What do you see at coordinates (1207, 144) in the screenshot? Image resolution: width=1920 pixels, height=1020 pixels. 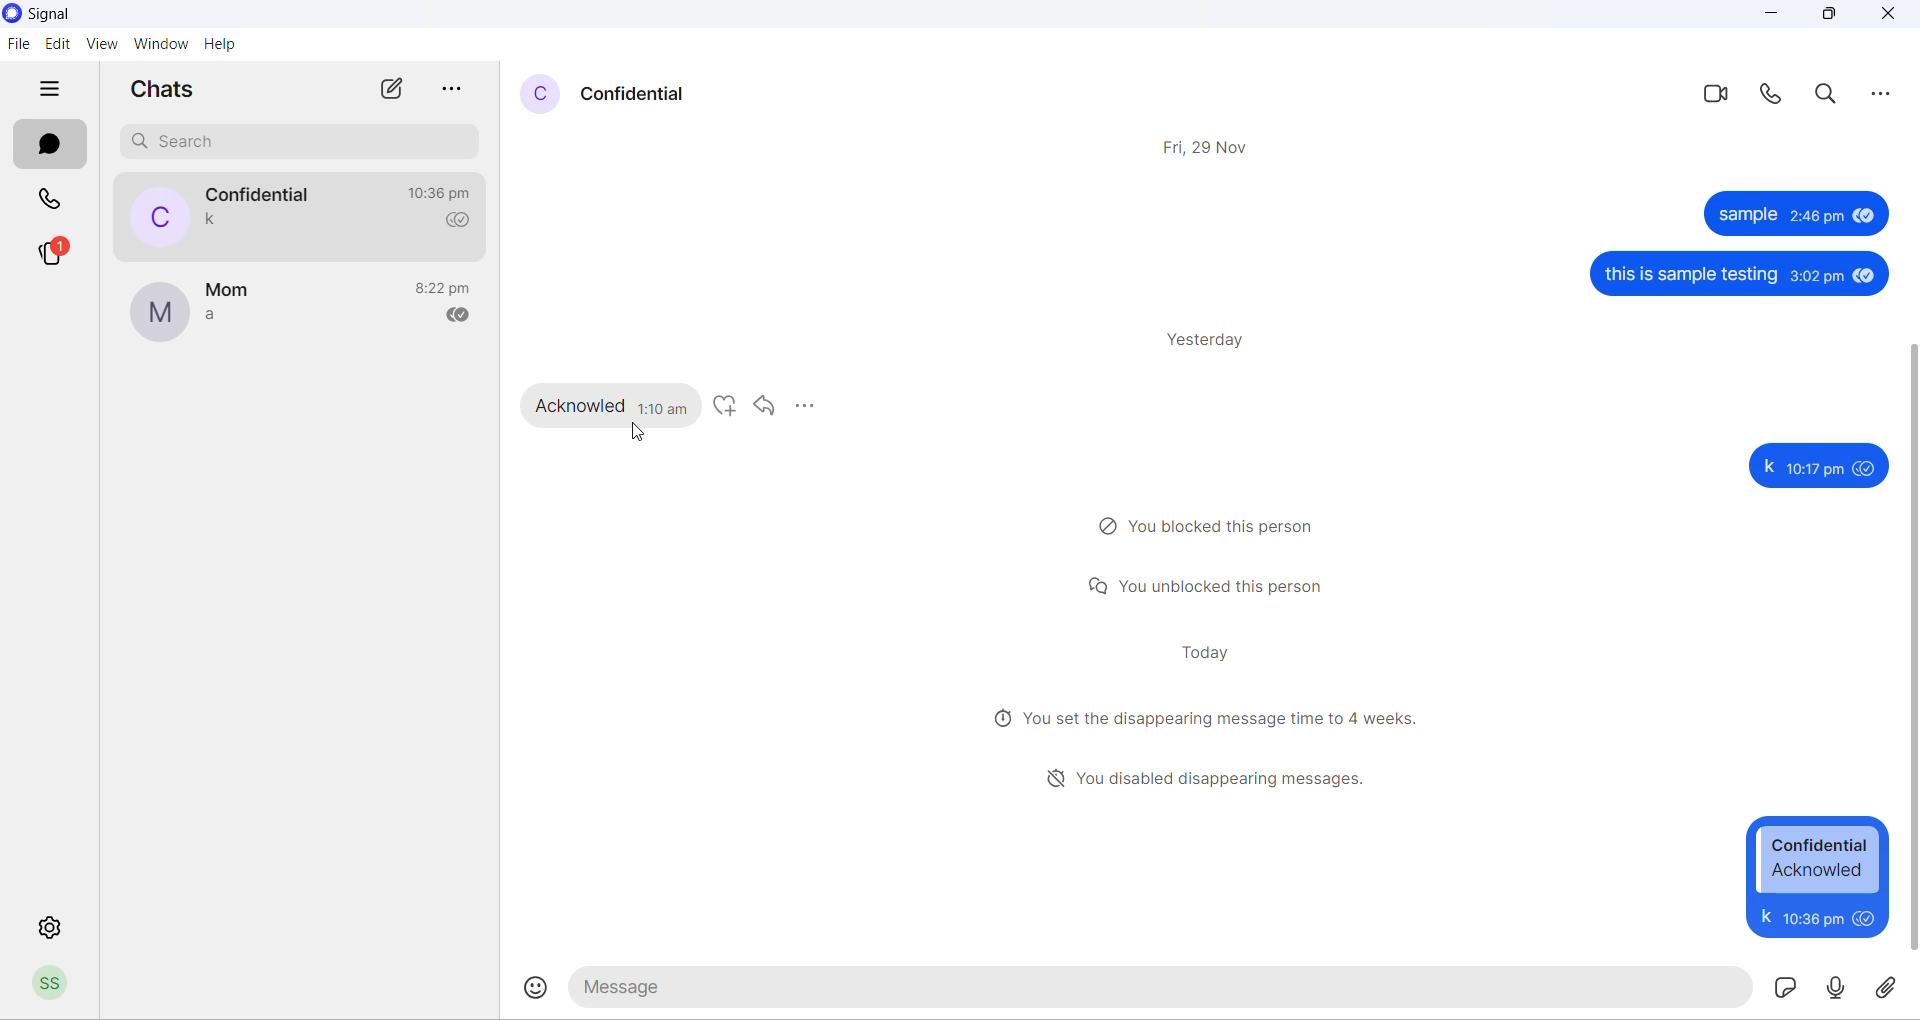 I see `Fri, 29 Nov` at bounding box center [1207, 144].